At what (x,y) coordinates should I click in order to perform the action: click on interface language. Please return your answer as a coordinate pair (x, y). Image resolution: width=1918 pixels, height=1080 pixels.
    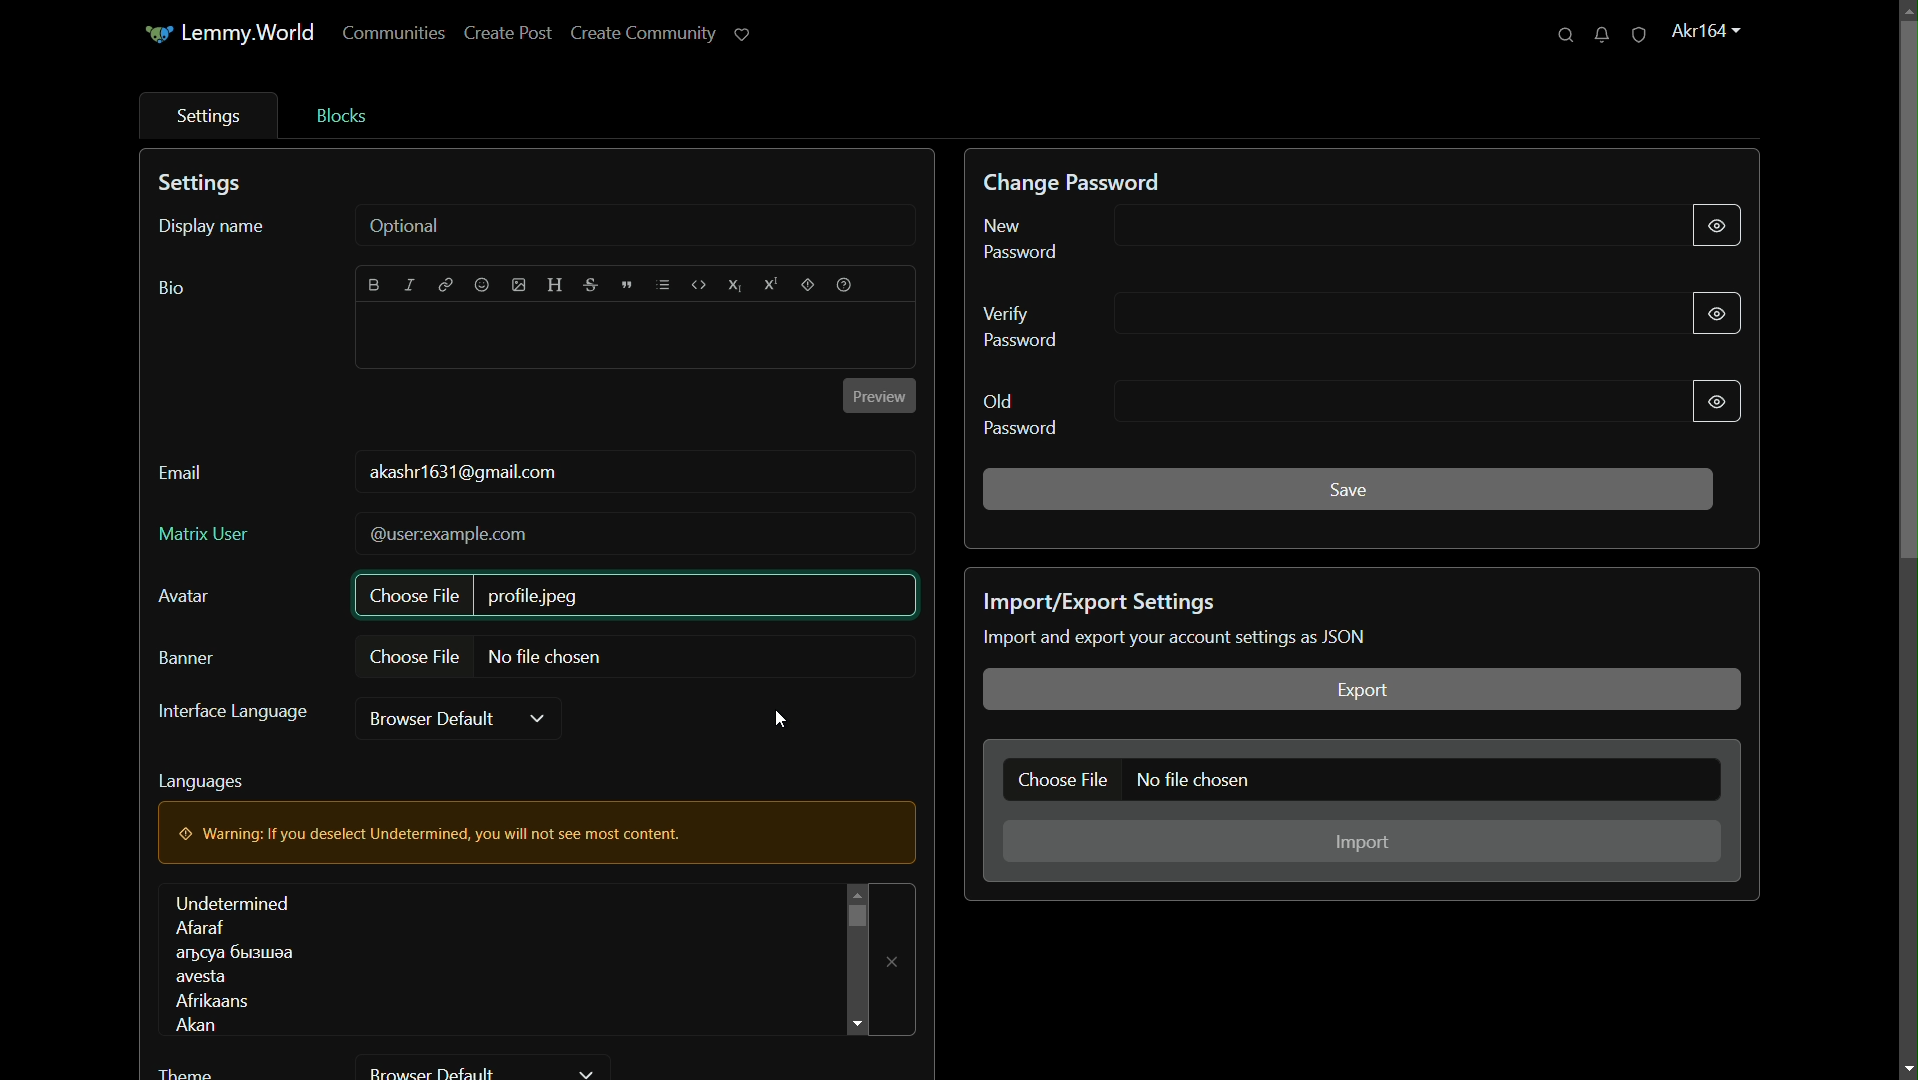
    Looking at the image, I should click on (233, 712).